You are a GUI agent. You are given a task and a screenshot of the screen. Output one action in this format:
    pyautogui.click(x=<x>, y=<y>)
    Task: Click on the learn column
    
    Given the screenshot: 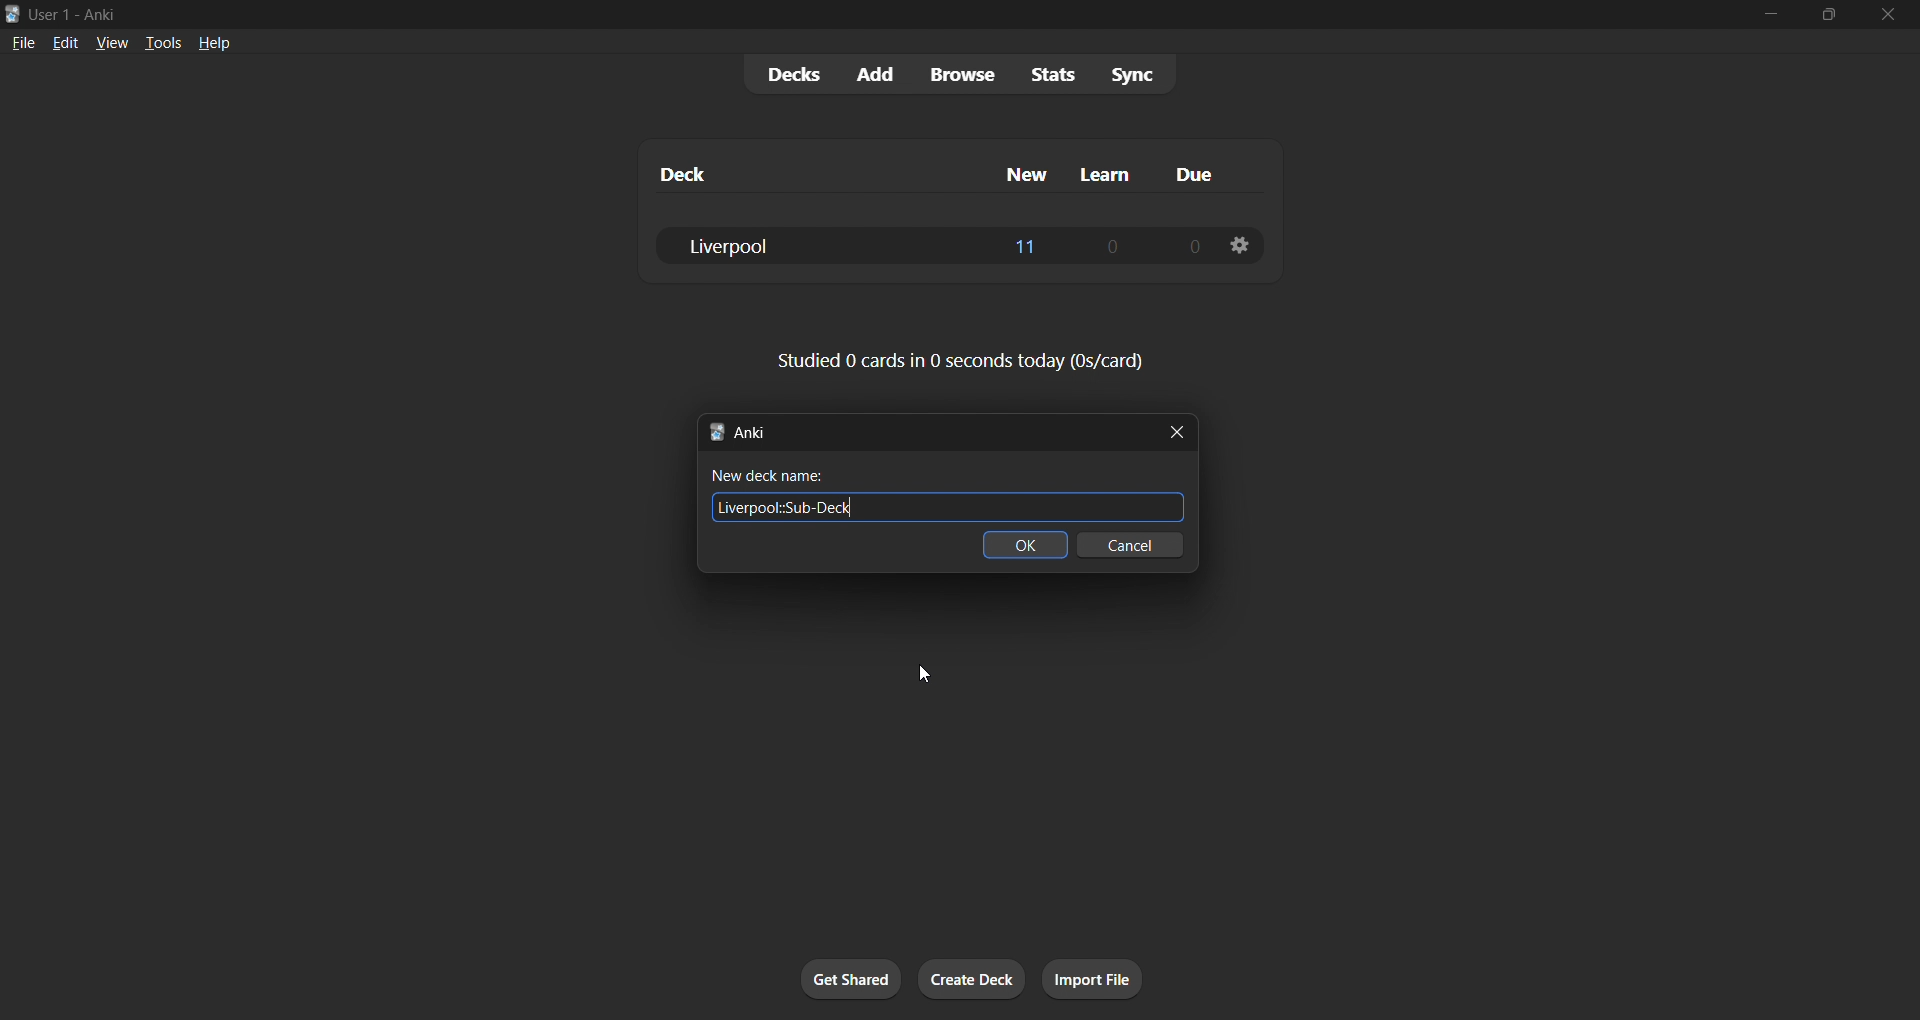 What is the action you would take?
    pyautogui.click(x=1108, y=173)
    